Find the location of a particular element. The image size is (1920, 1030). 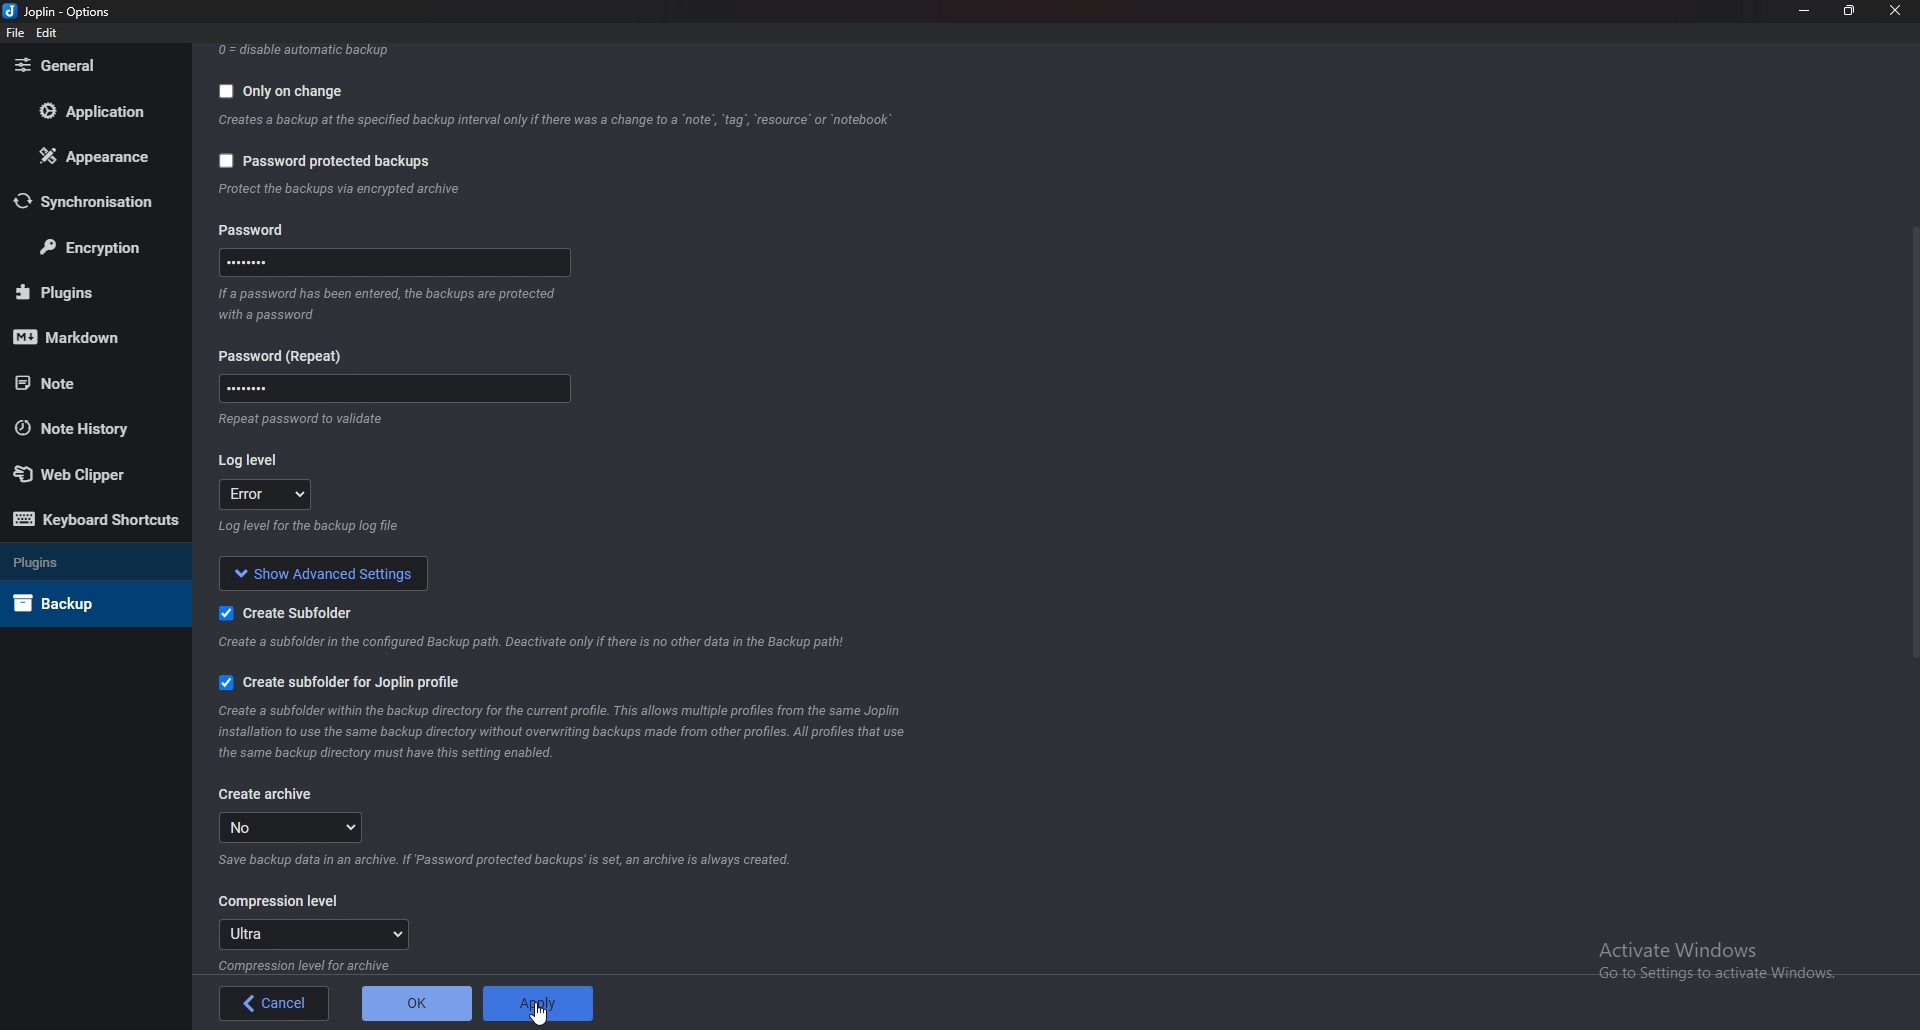

Password is located at coordinates (393, 388).